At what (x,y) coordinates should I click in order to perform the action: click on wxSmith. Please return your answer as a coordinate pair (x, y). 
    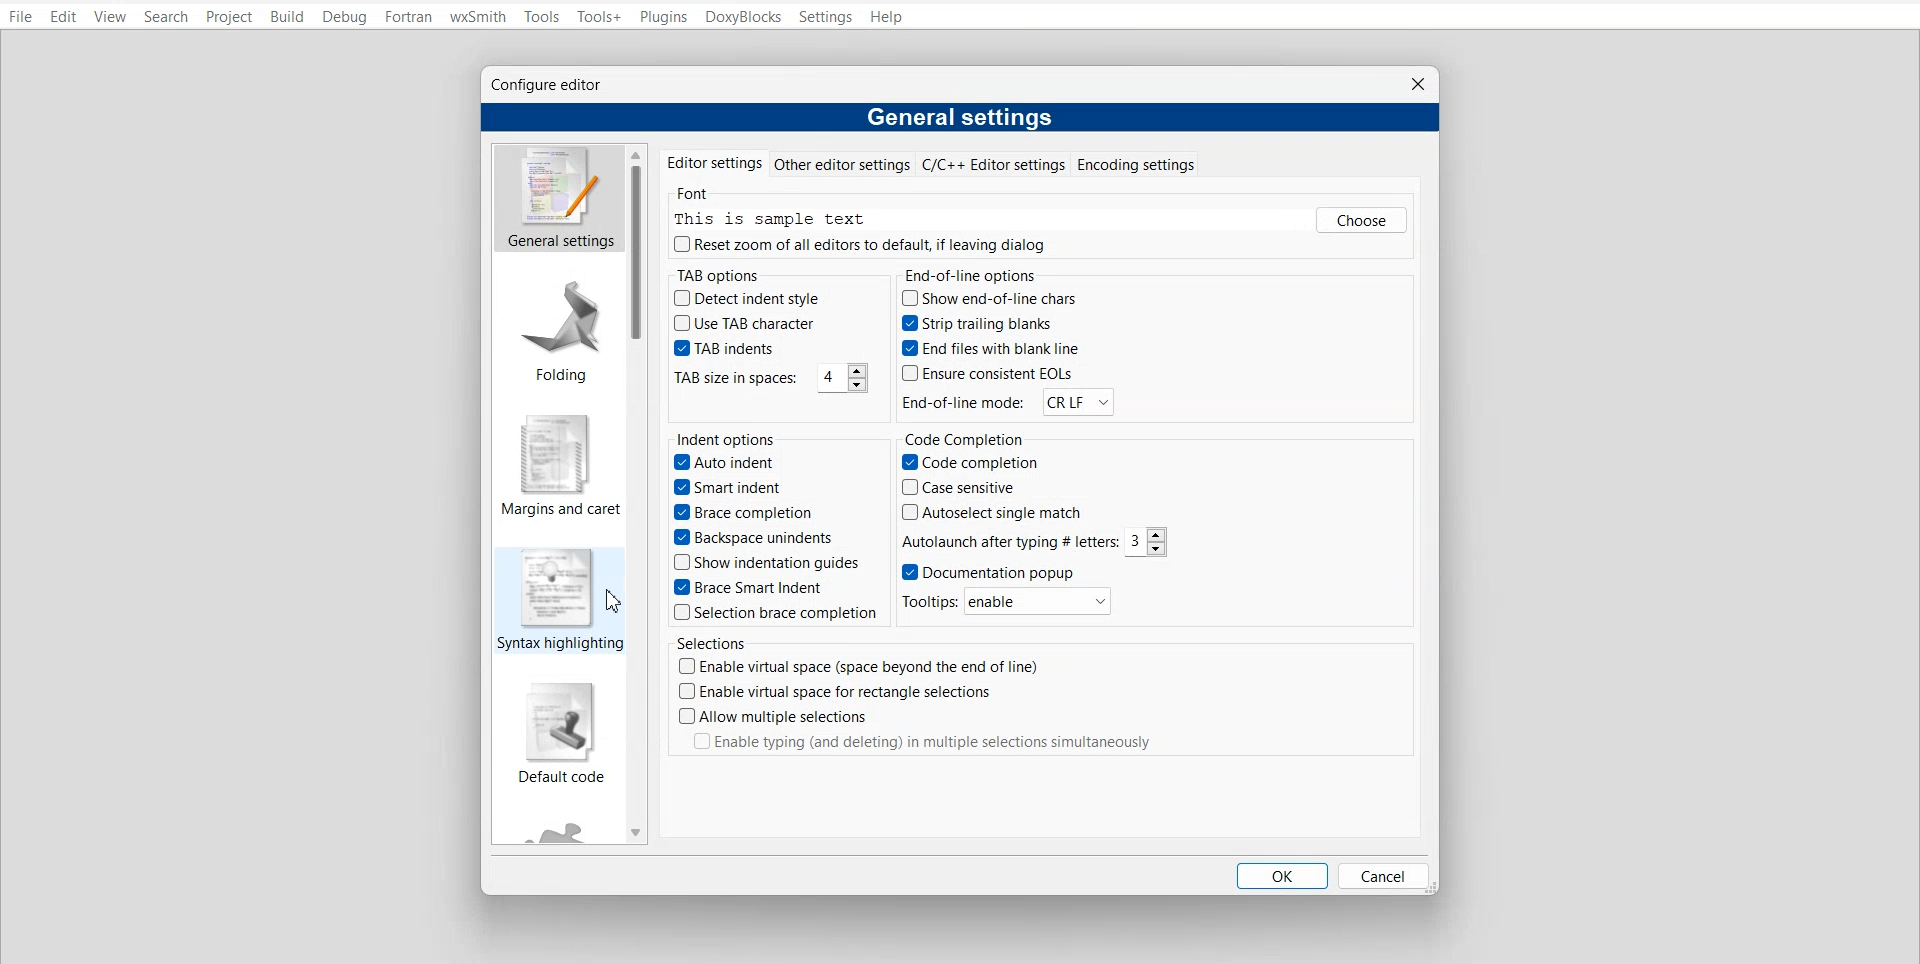
    Looking at the image, I should click on (477, 16).